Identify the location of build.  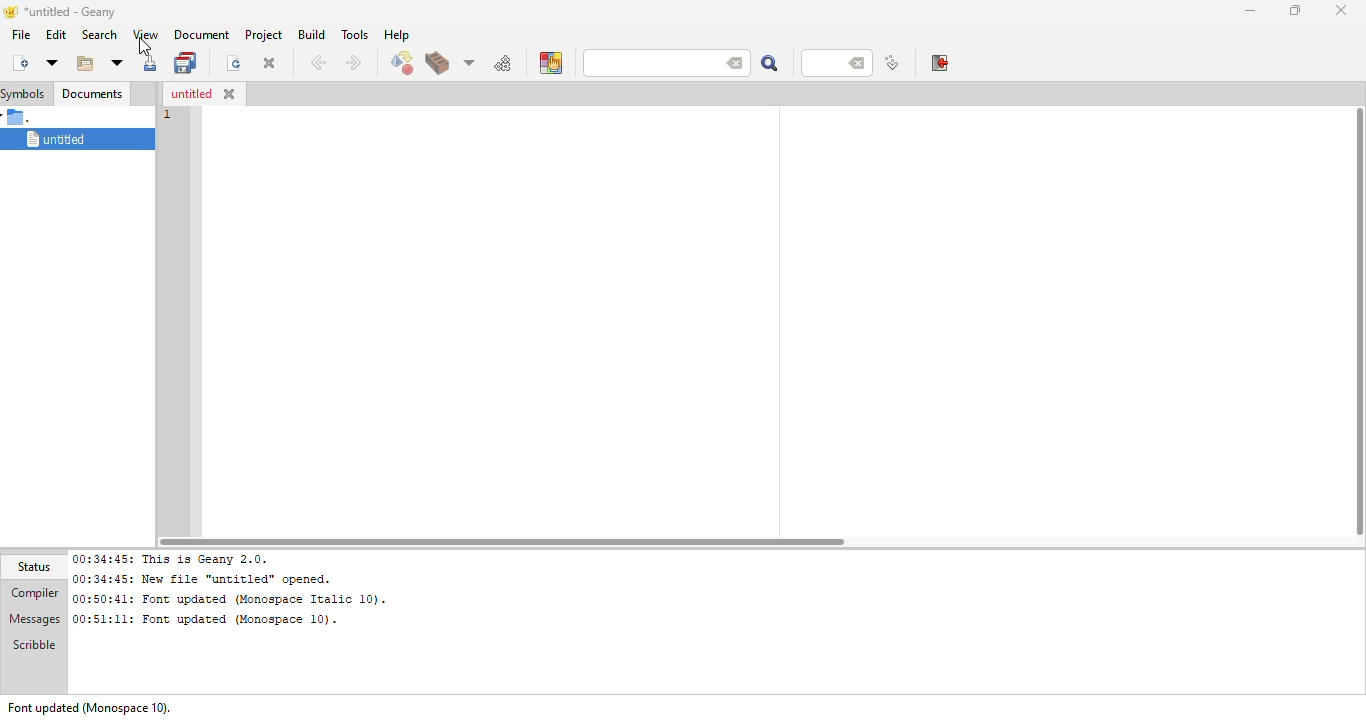
(436, 65).